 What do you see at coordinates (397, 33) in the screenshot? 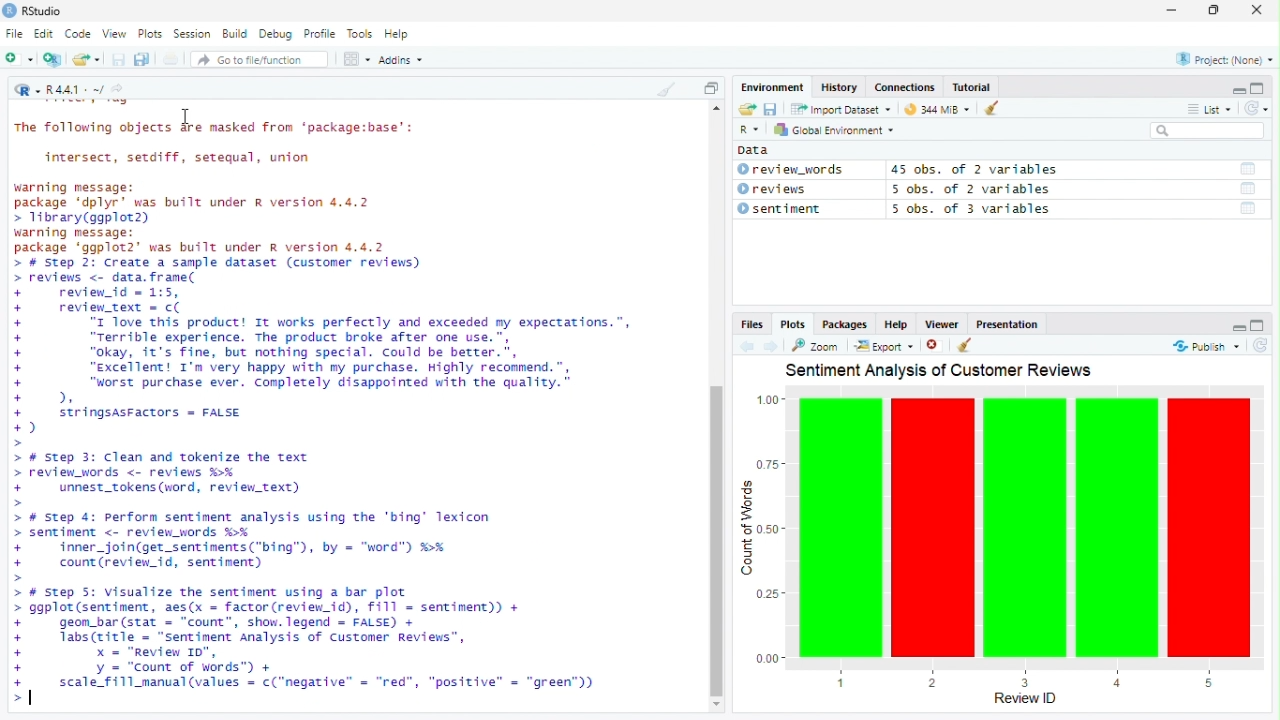
I see `Help` at bounding box center [397, 33].